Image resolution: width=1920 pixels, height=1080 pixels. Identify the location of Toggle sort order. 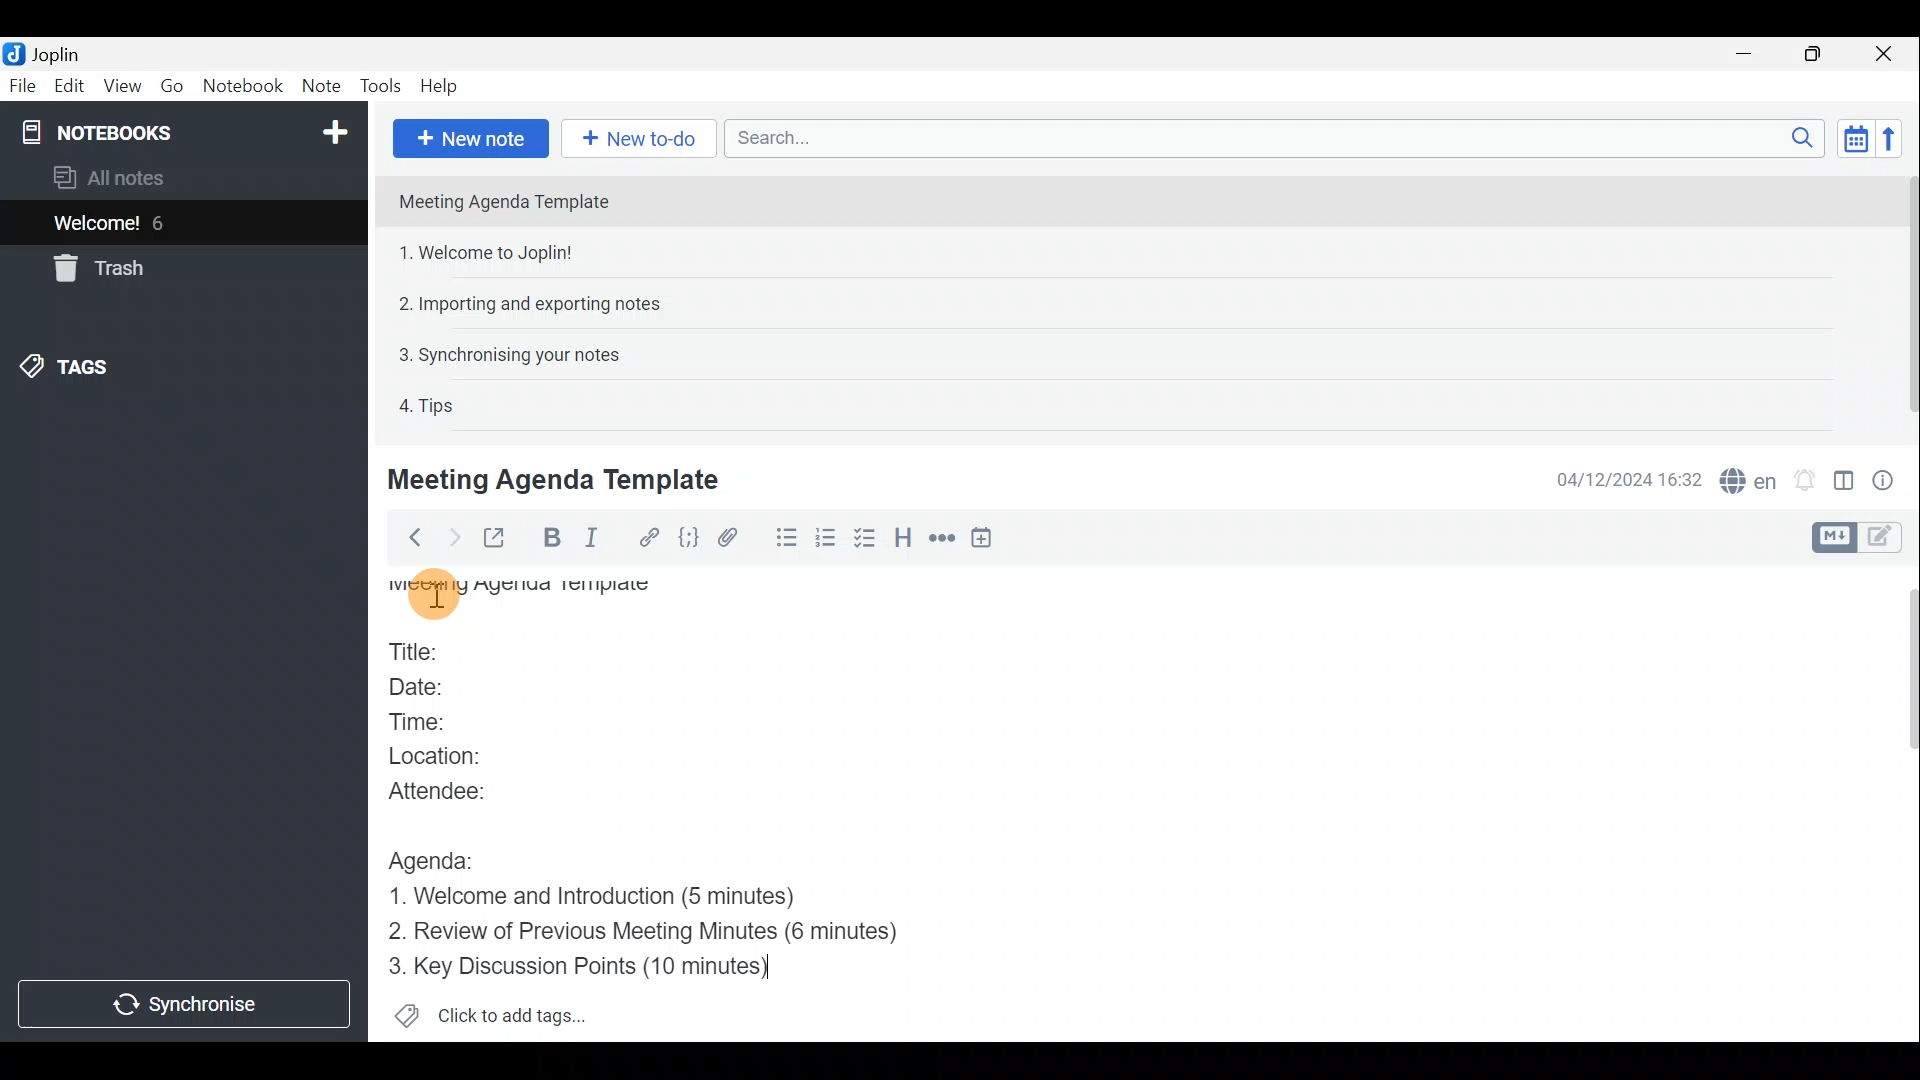
(1852, 136).